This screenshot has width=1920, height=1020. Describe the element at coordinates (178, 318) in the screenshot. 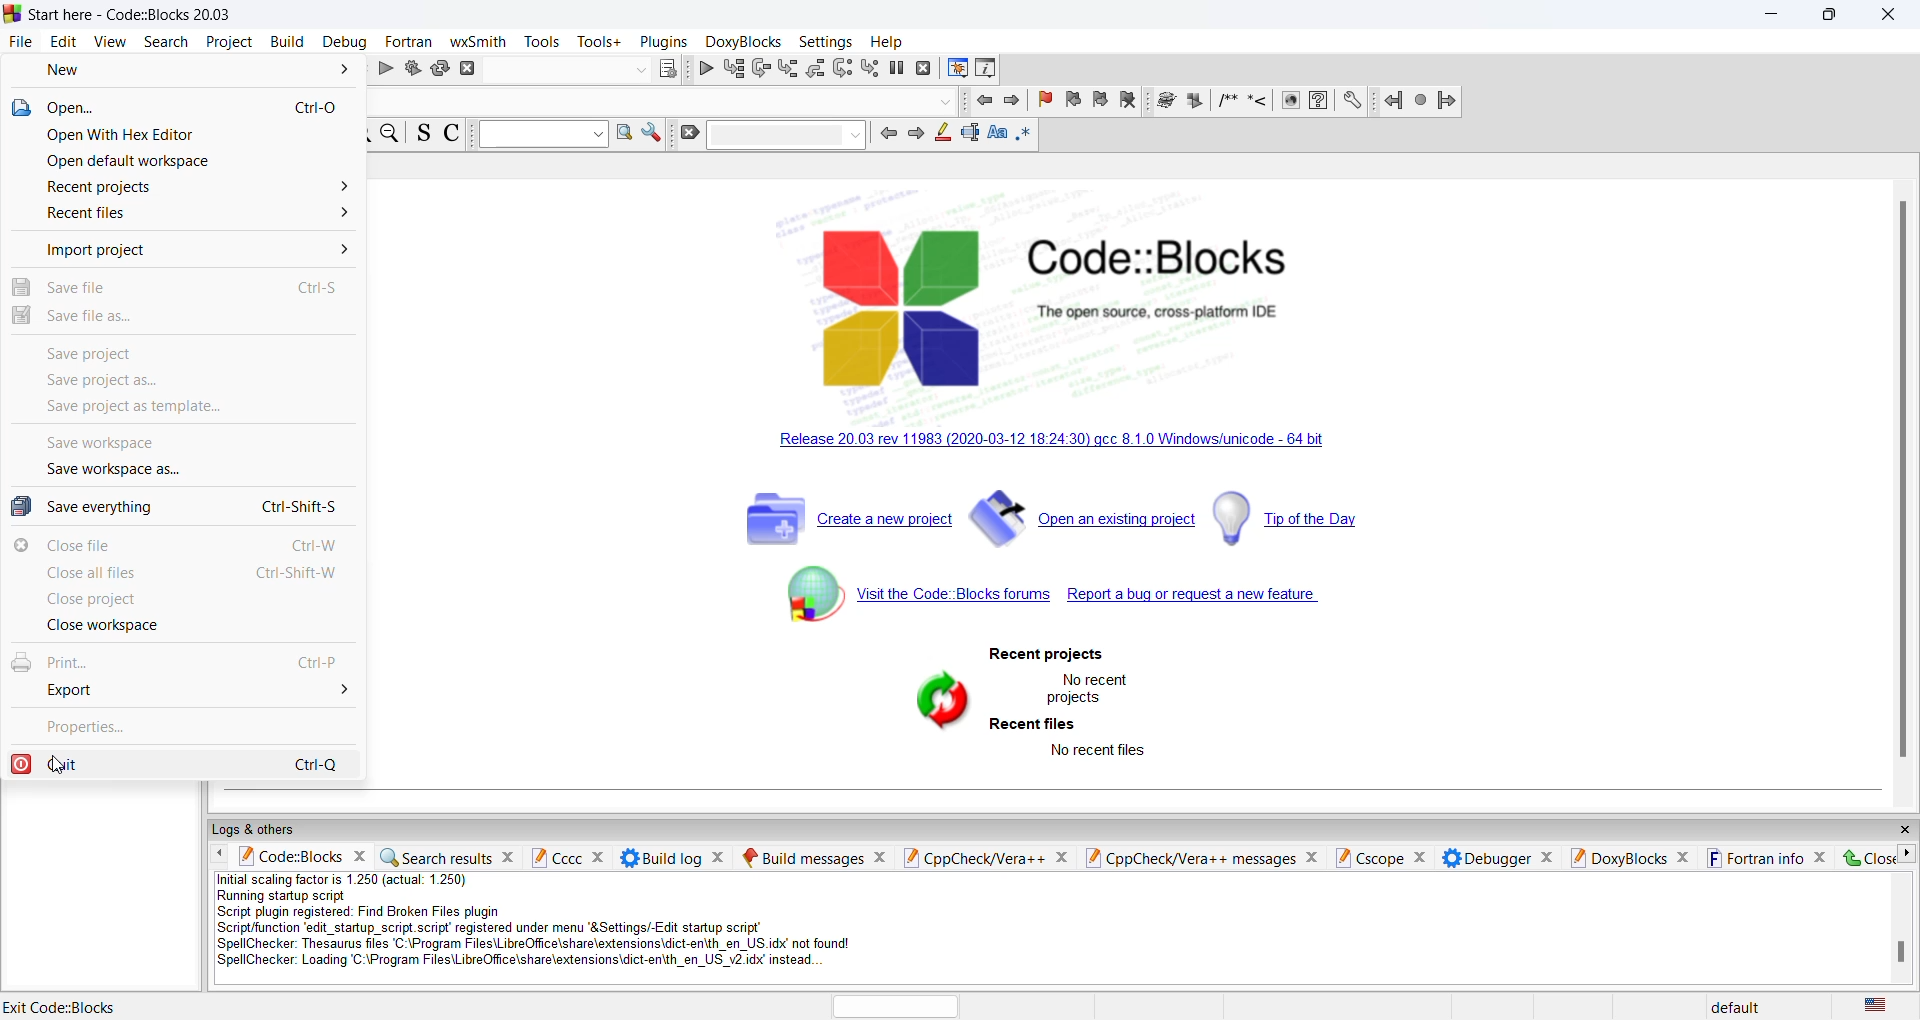

I see `save file as` at that location.